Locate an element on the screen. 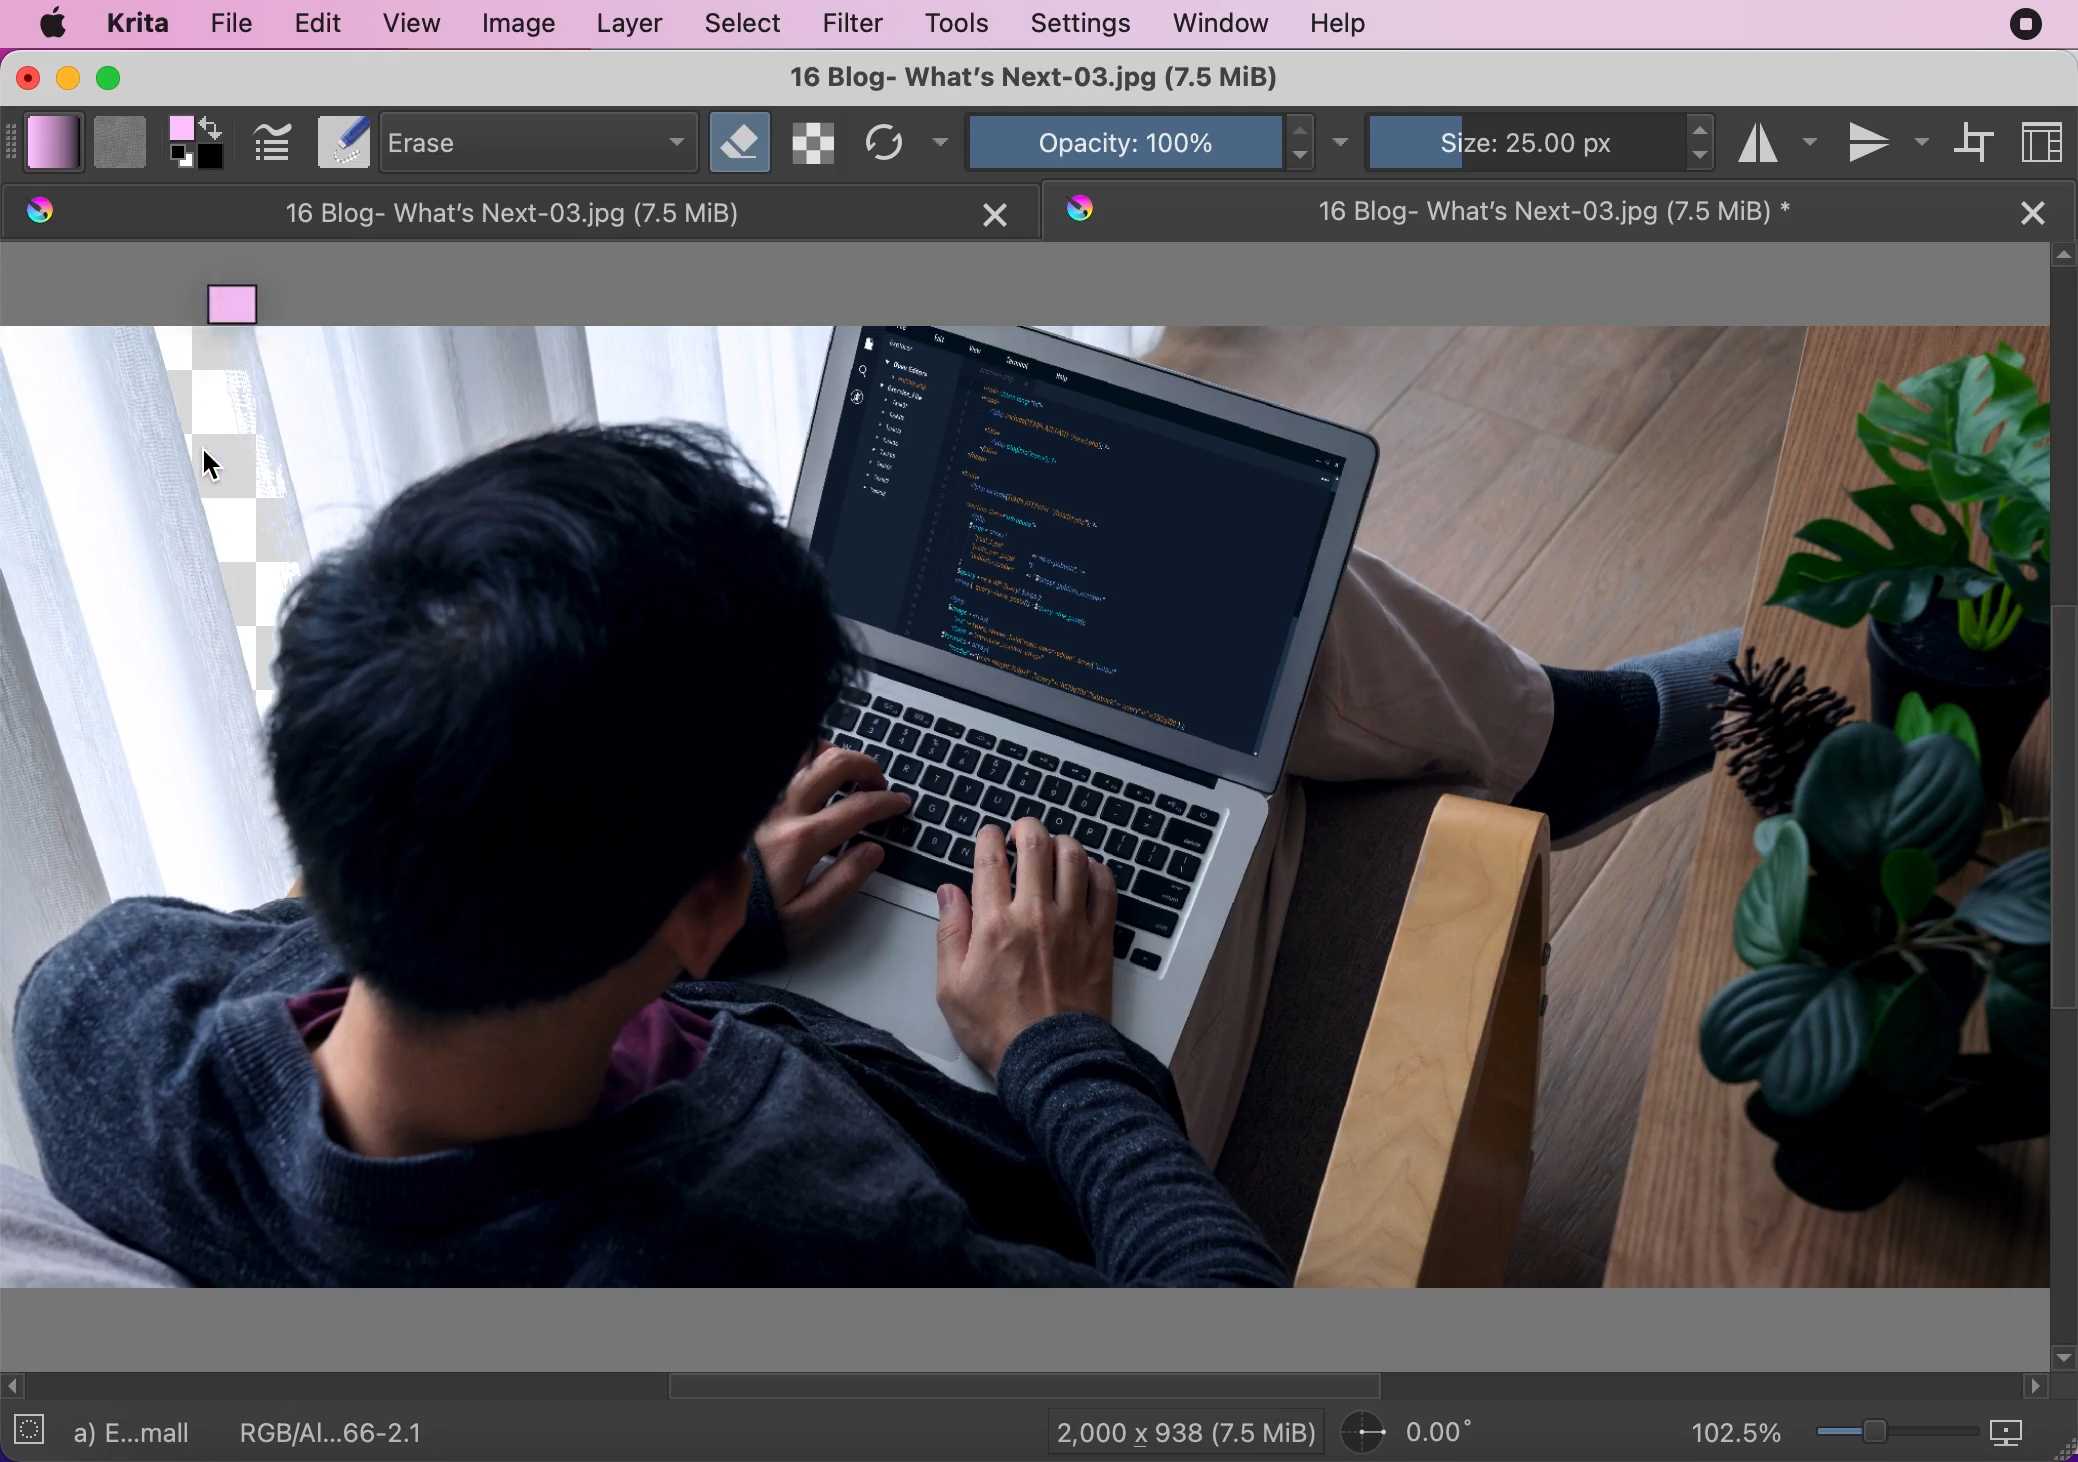 This screenshot has height=1462, width=2078. maximize is located at coordinates (118, 79).